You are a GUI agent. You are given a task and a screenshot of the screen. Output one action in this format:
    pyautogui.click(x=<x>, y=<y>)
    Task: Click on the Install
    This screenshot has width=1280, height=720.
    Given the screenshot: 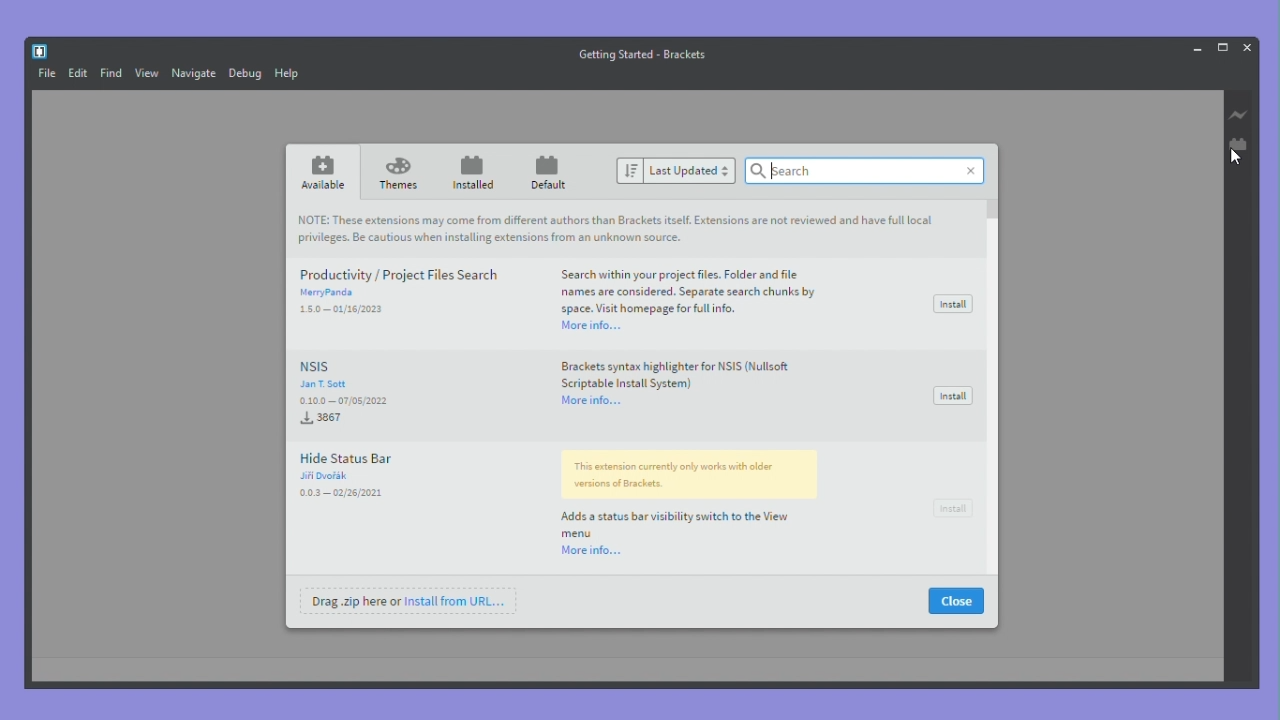 What is the action you would take?
    pyautogui.click(x=953, y=511)
    